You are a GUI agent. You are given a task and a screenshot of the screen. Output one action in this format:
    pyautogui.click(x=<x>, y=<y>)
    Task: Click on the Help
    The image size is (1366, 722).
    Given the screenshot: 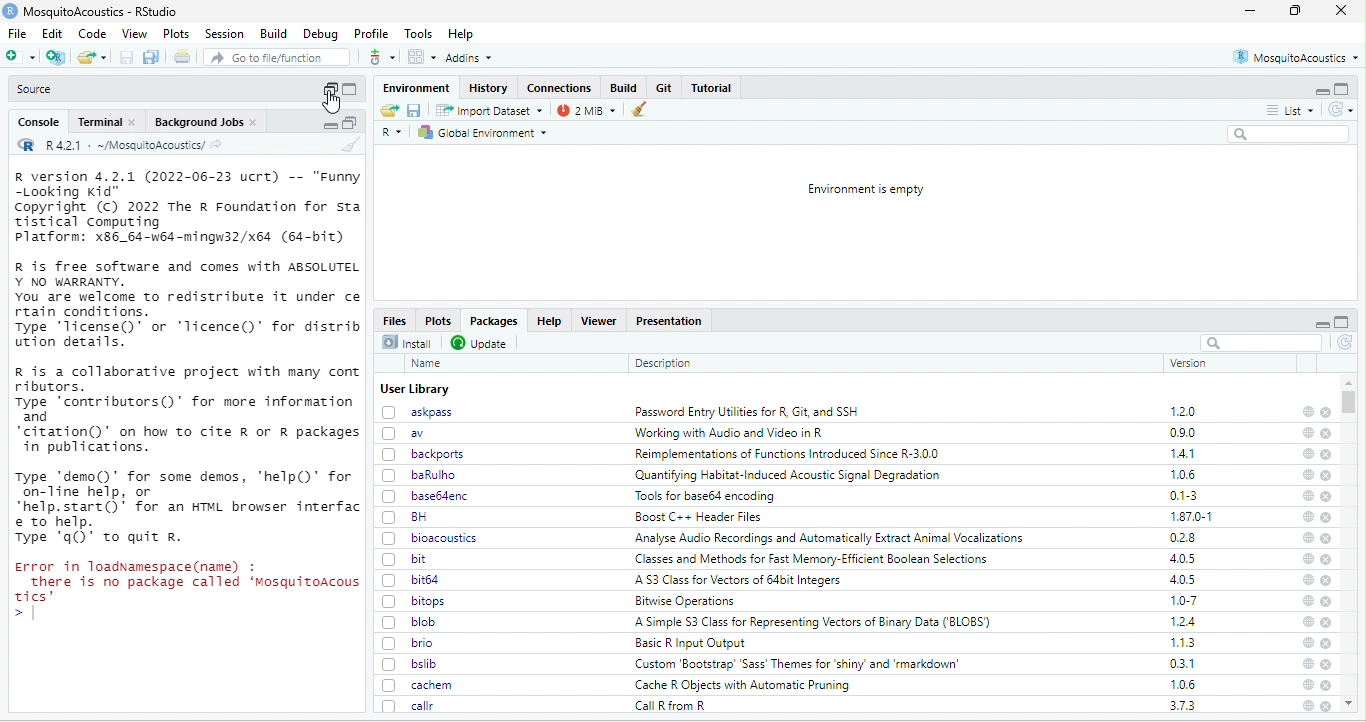 What is the action you would take?
    pyautogui.click(x=463, y=34)
    